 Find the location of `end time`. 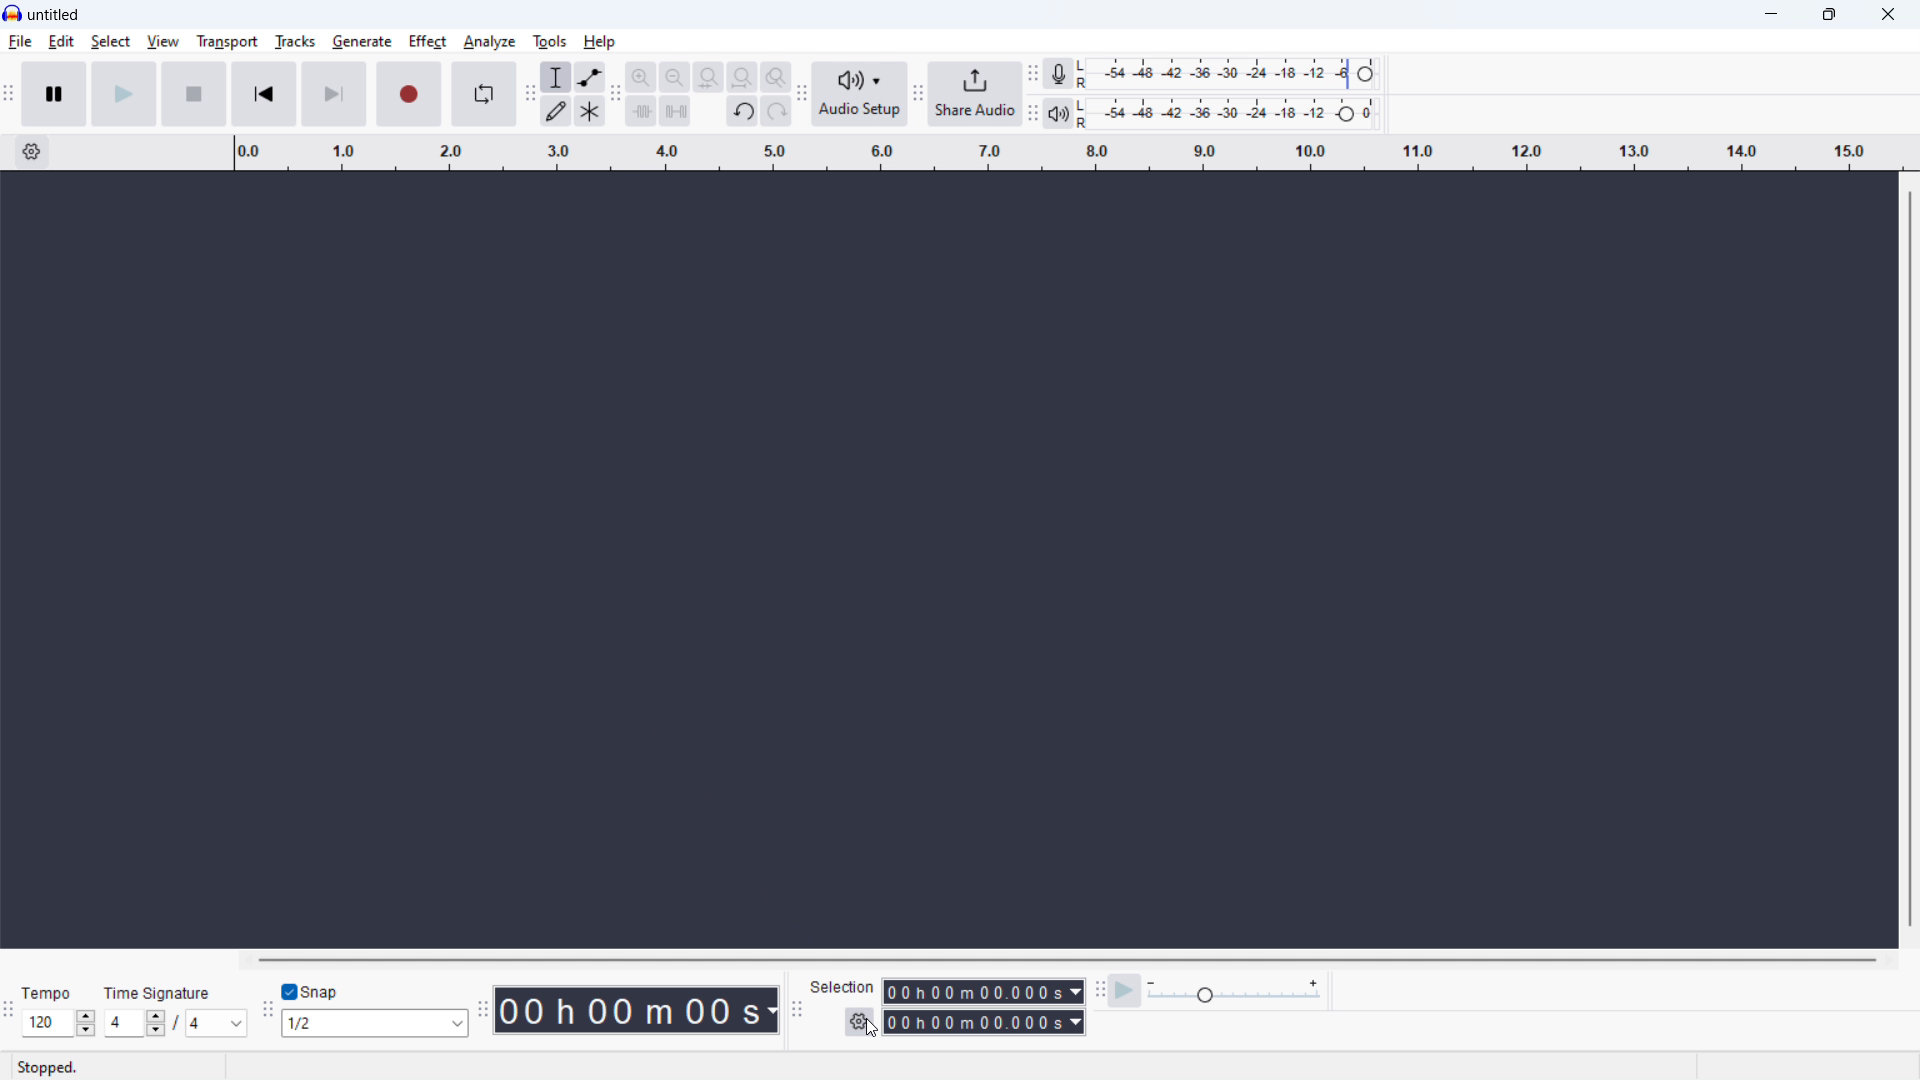

end time is located at coordinates (985, 1023).